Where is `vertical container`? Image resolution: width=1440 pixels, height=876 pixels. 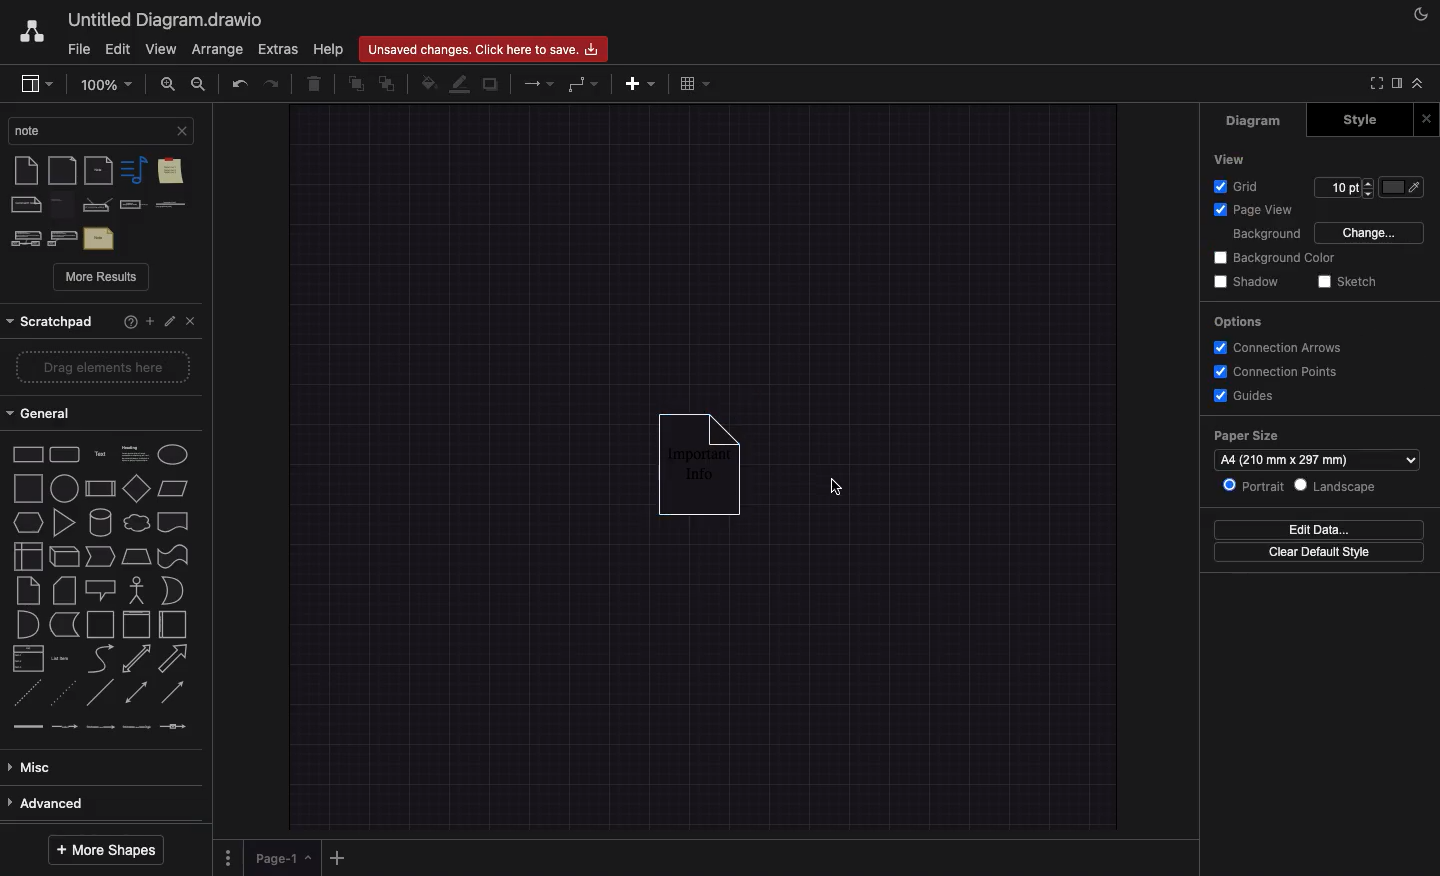
vertical container is located at coordinates (136, 624).